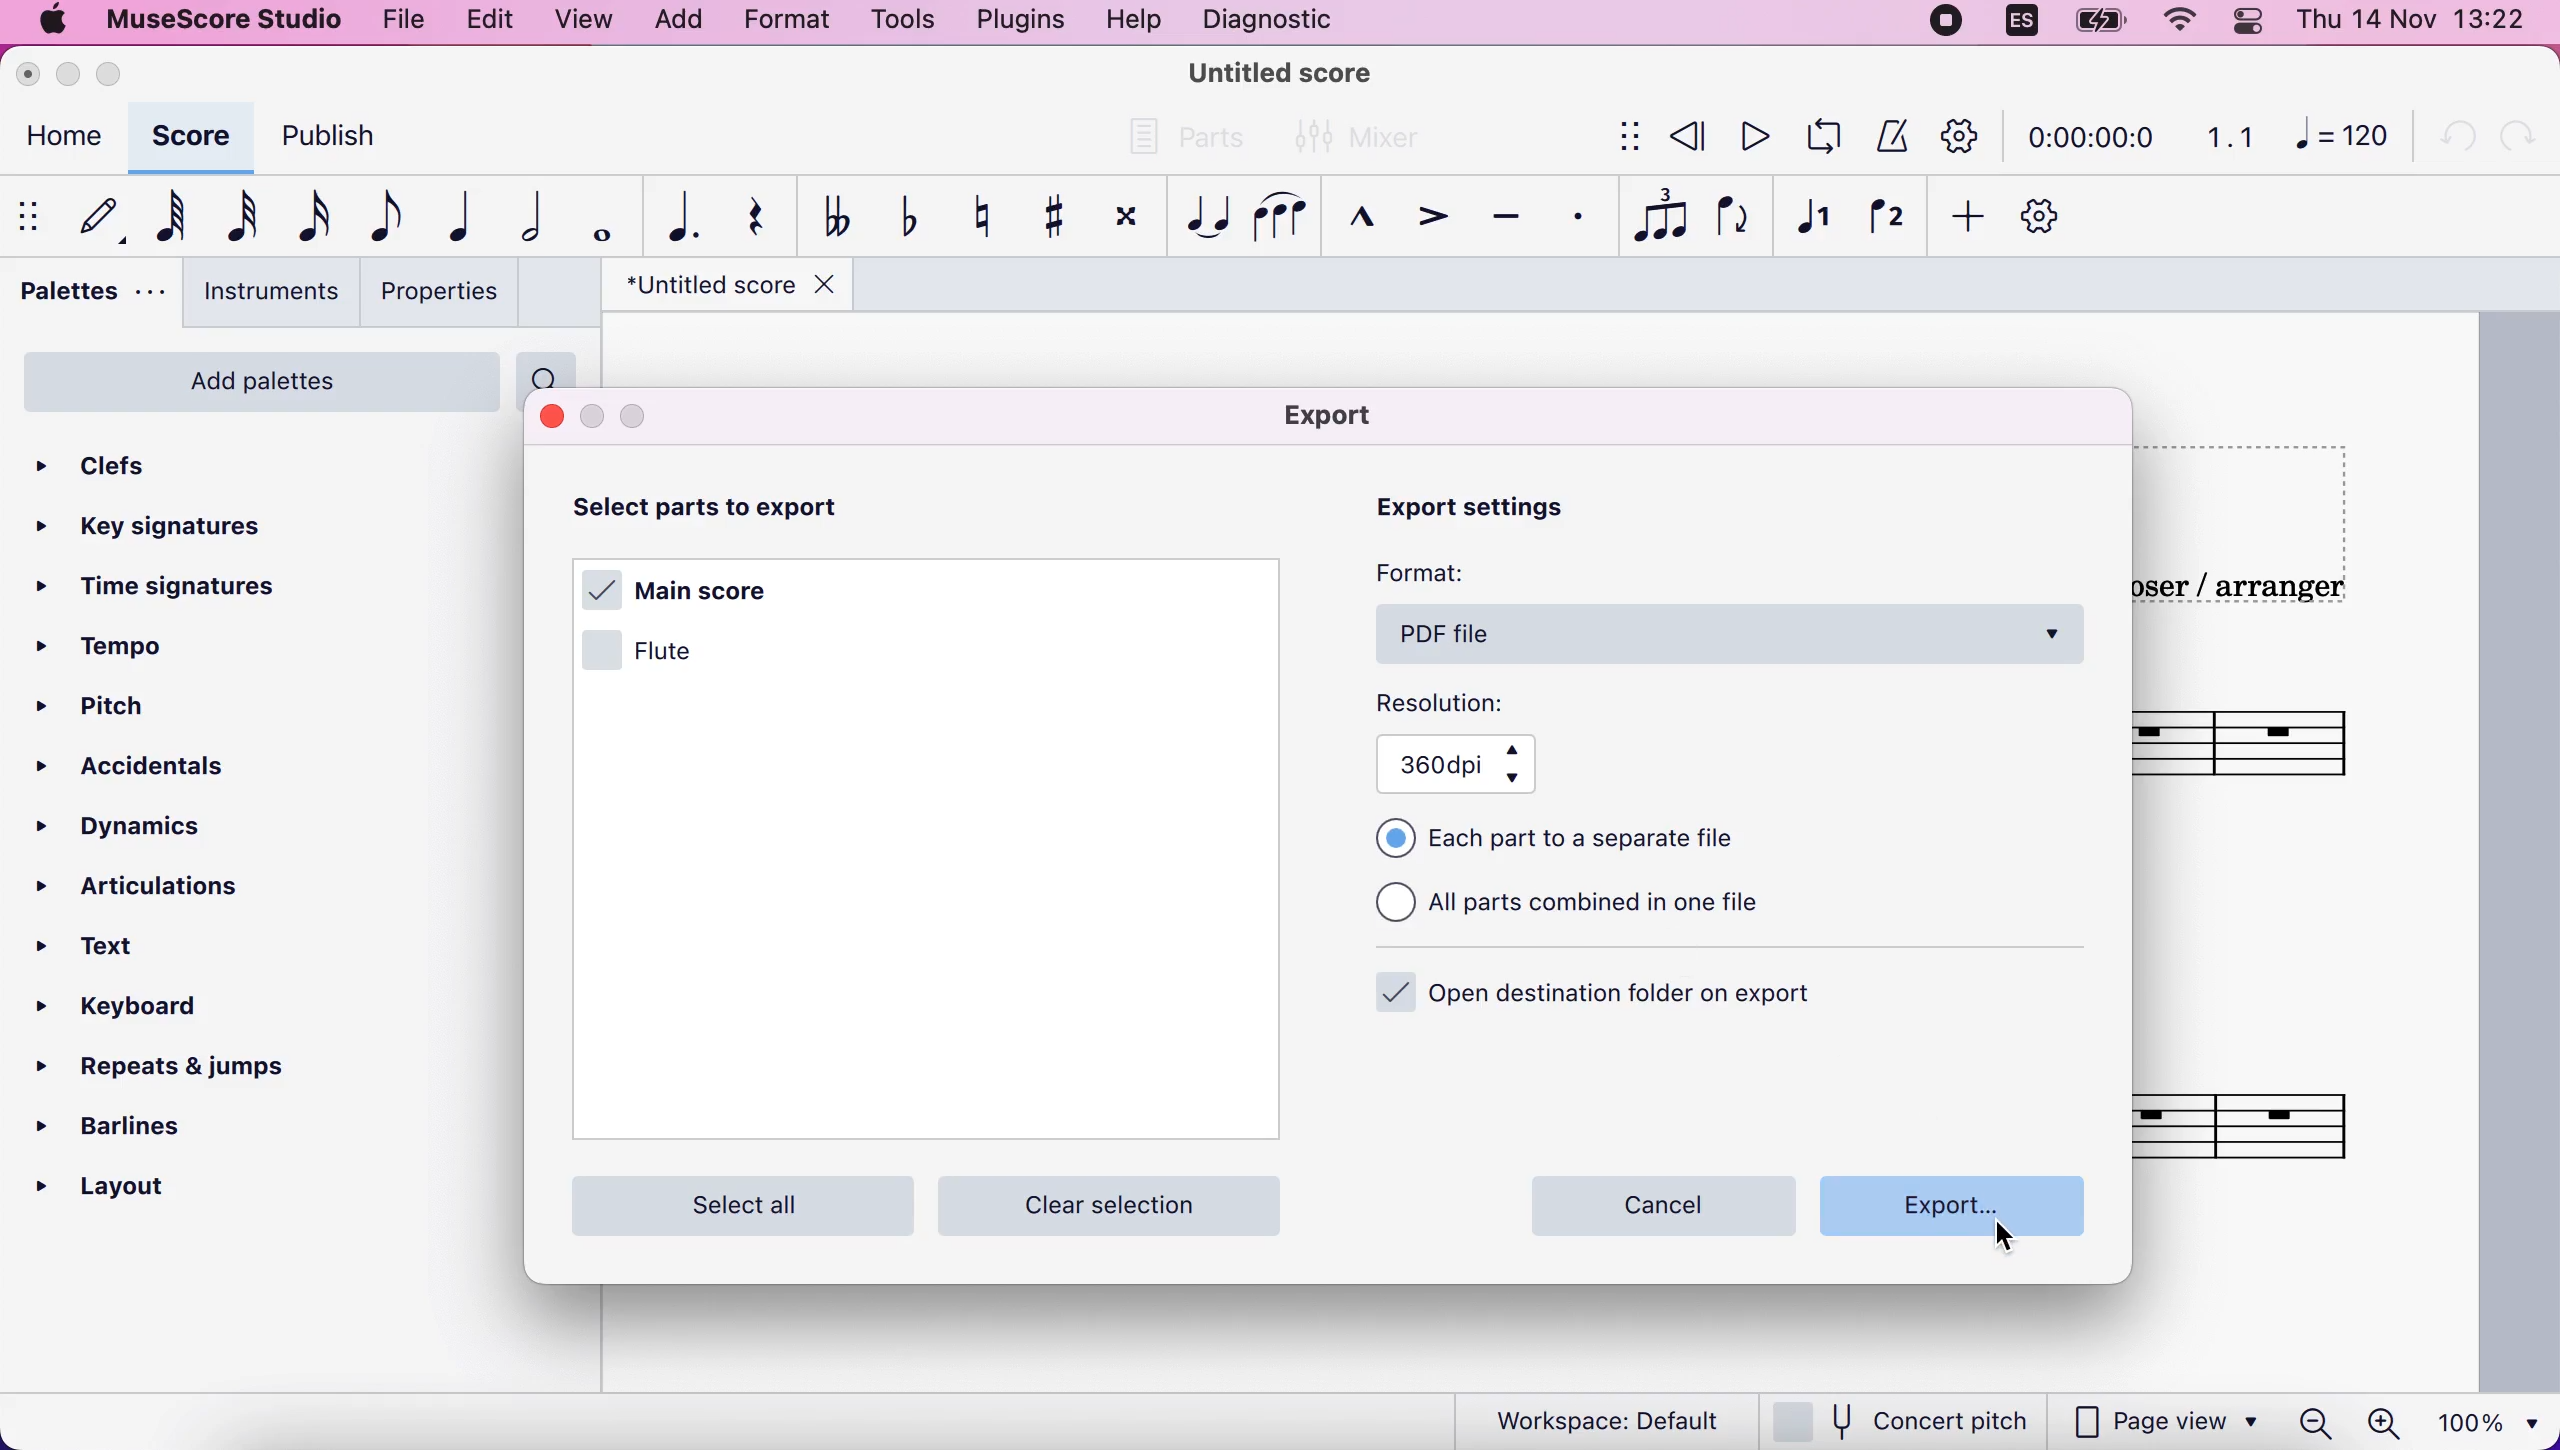 This screenshot has height=1450, width=2560. What do you see at coordinates (1947, 1211) in the screenshot?
I see `export` at bounding box center [1947, 1211].